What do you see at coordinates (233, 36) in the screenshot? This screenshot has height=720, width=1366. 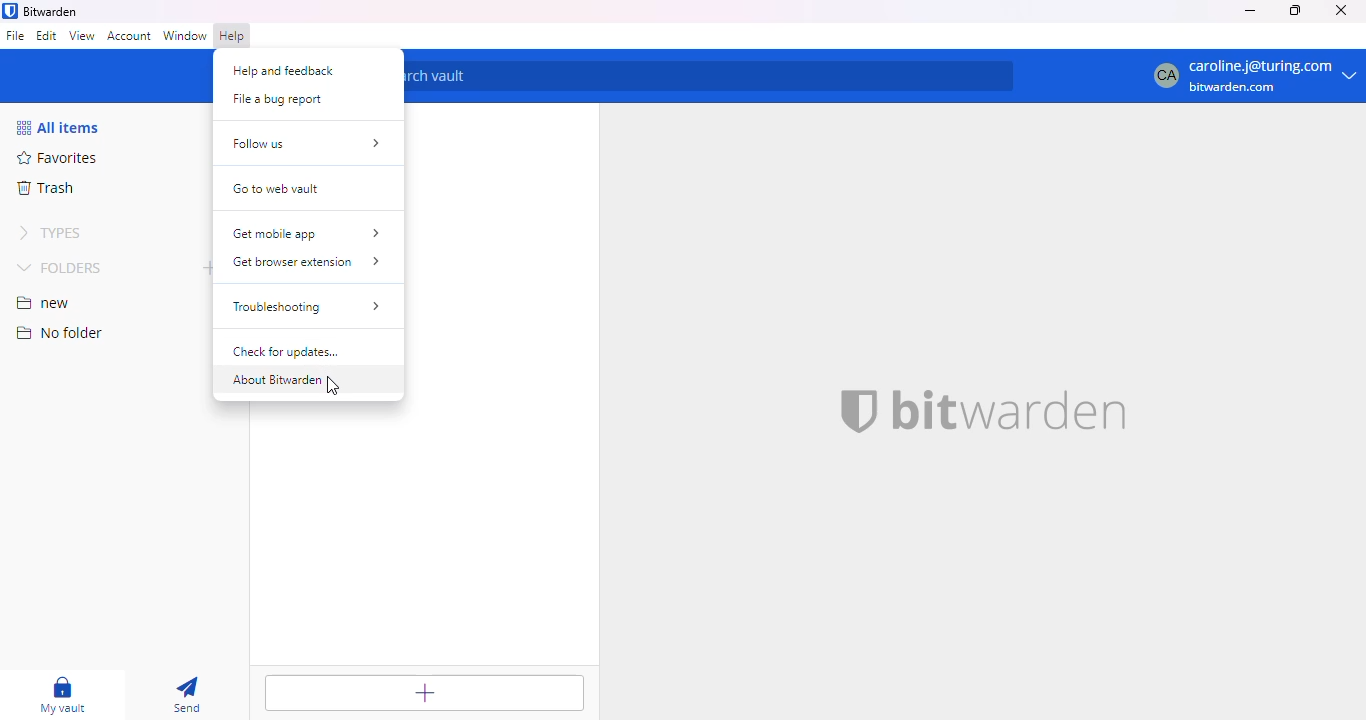 I see `help` at bounding box center [233, 36].